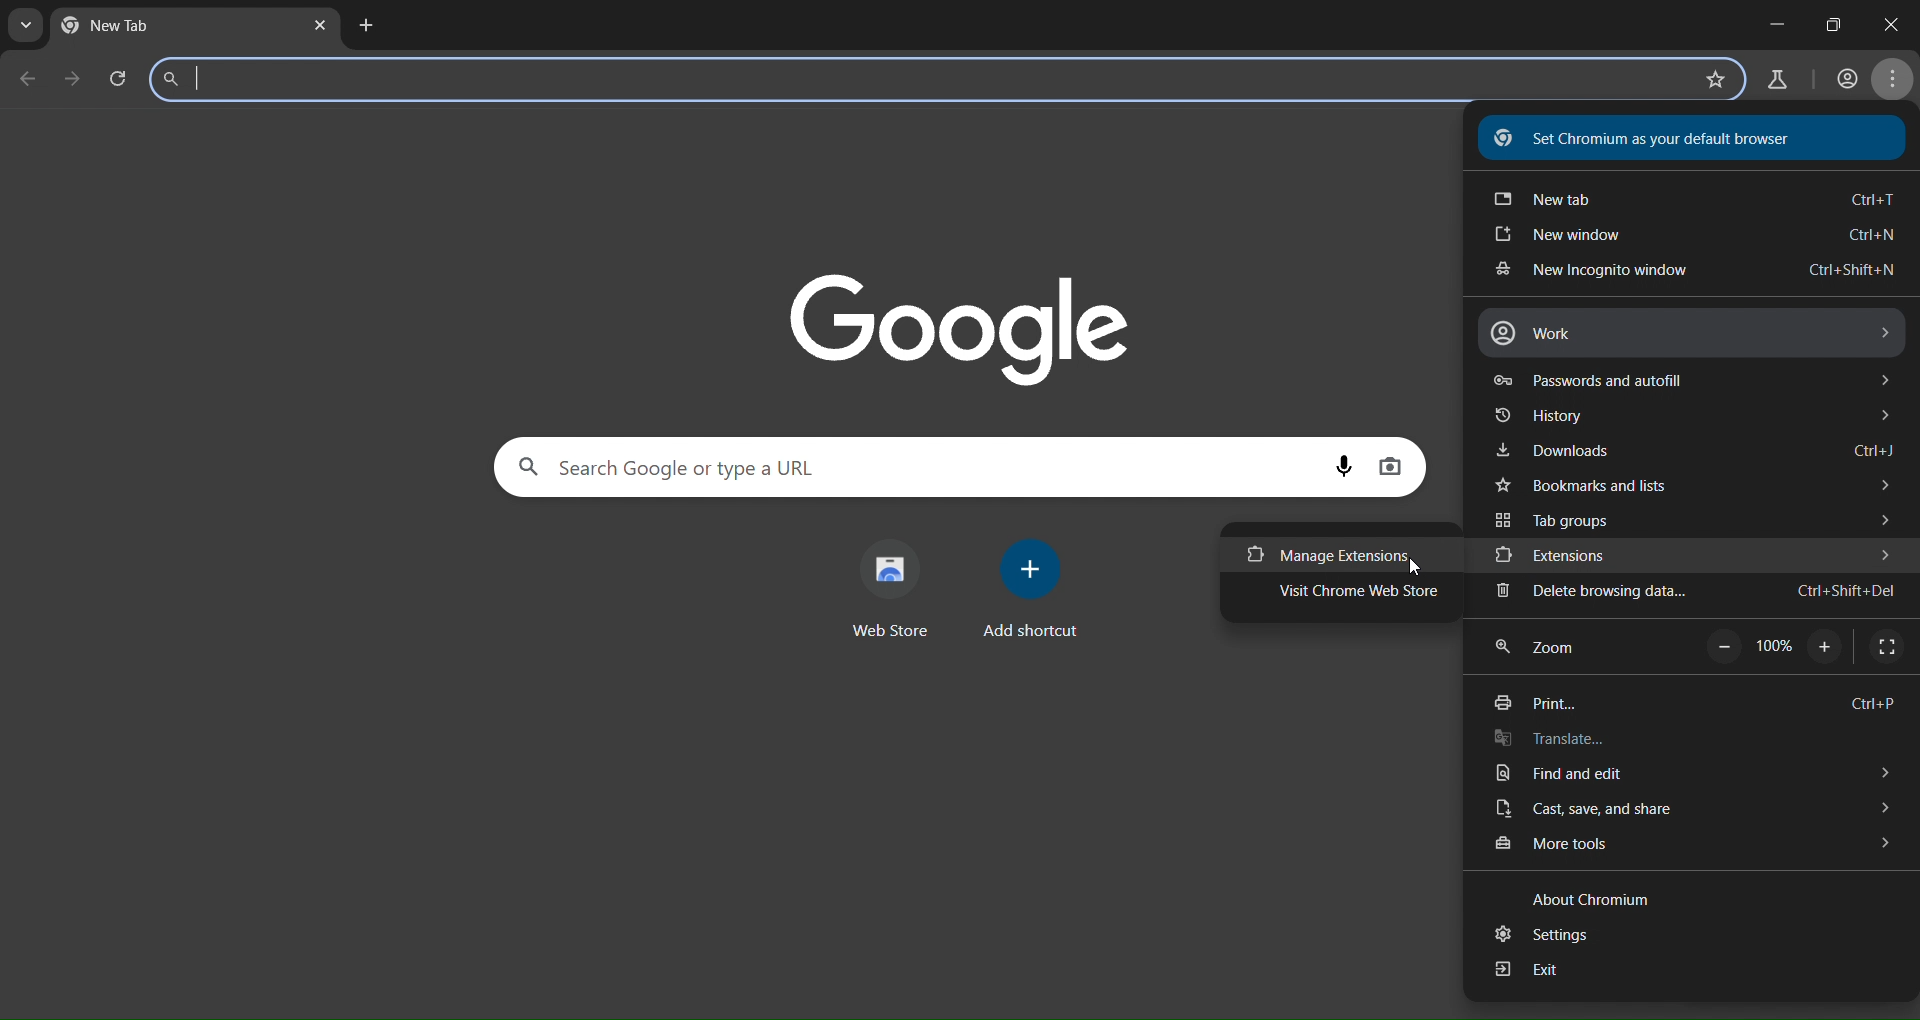 The width and height of the screenshot is (1920, 1020). What do you see at coordinates (1761, 22) in the screenshot?
I see `minimize` at bounding box center [1761, 22].